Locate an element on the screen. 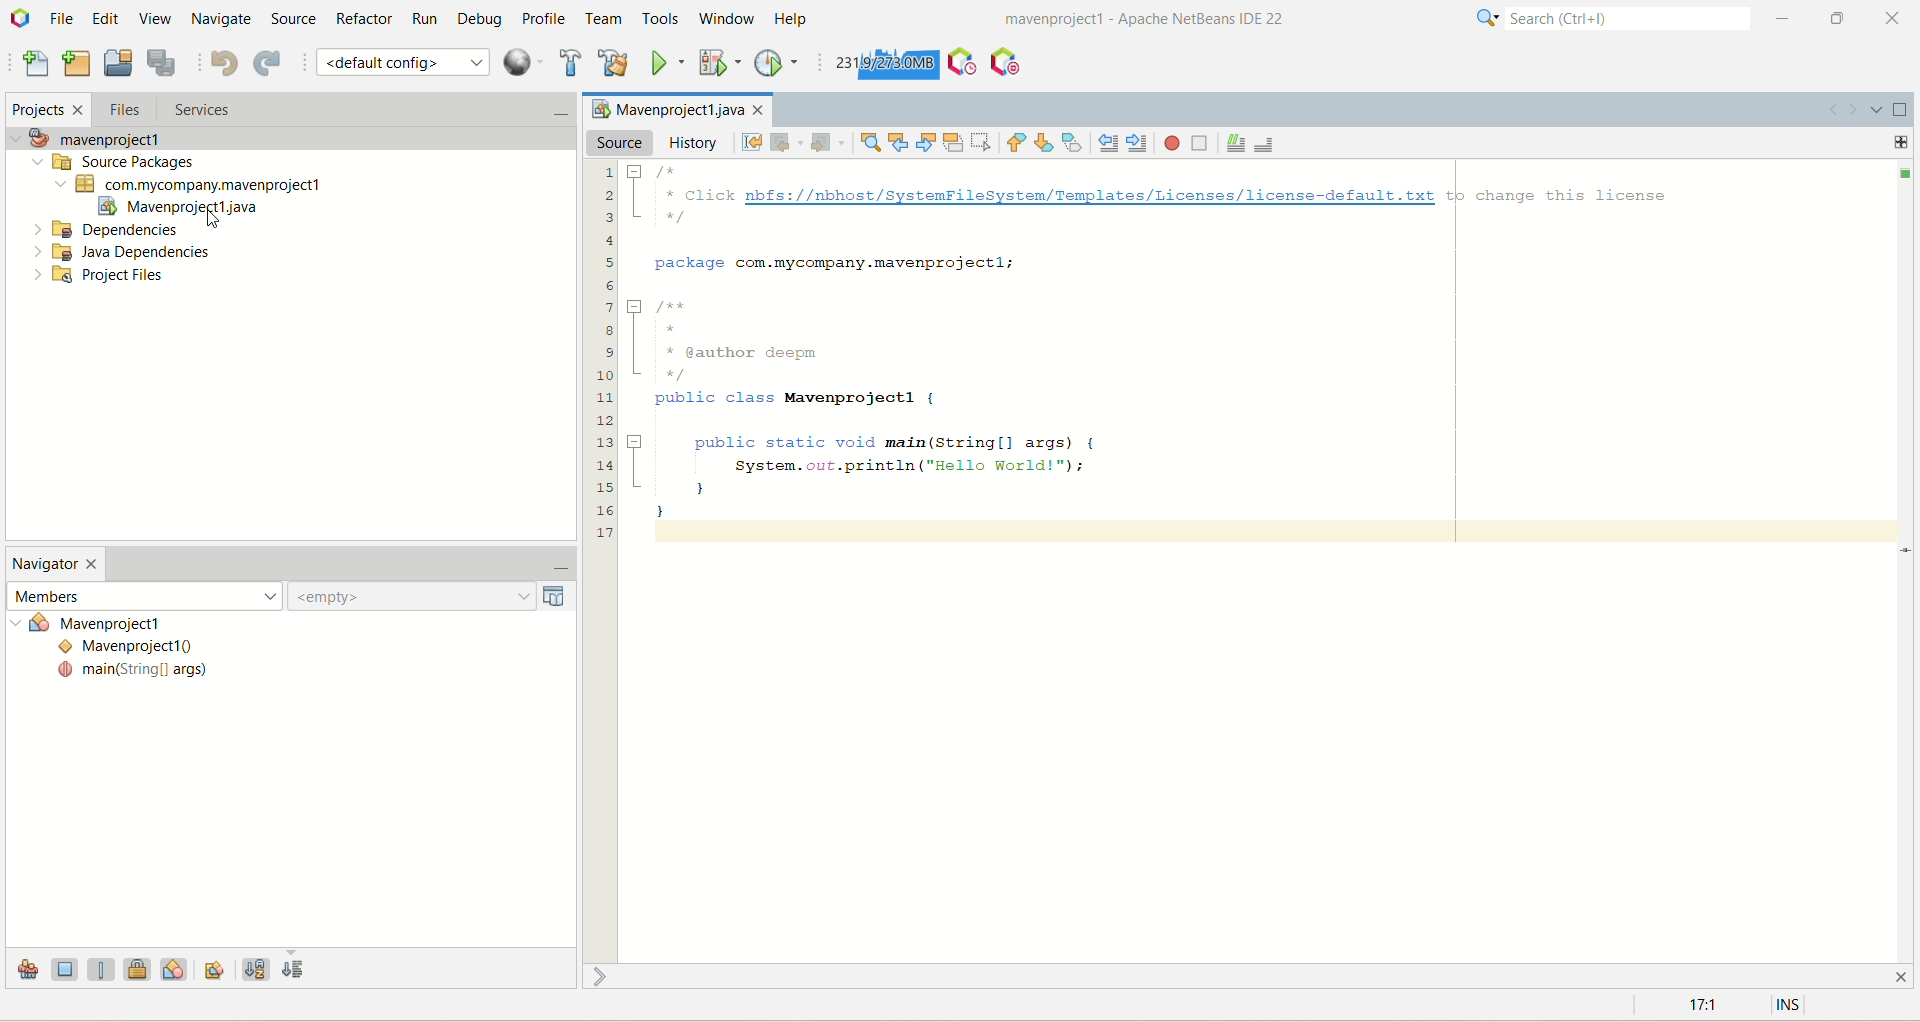  toggle rectangular selection is located at coordinates (983, 140).